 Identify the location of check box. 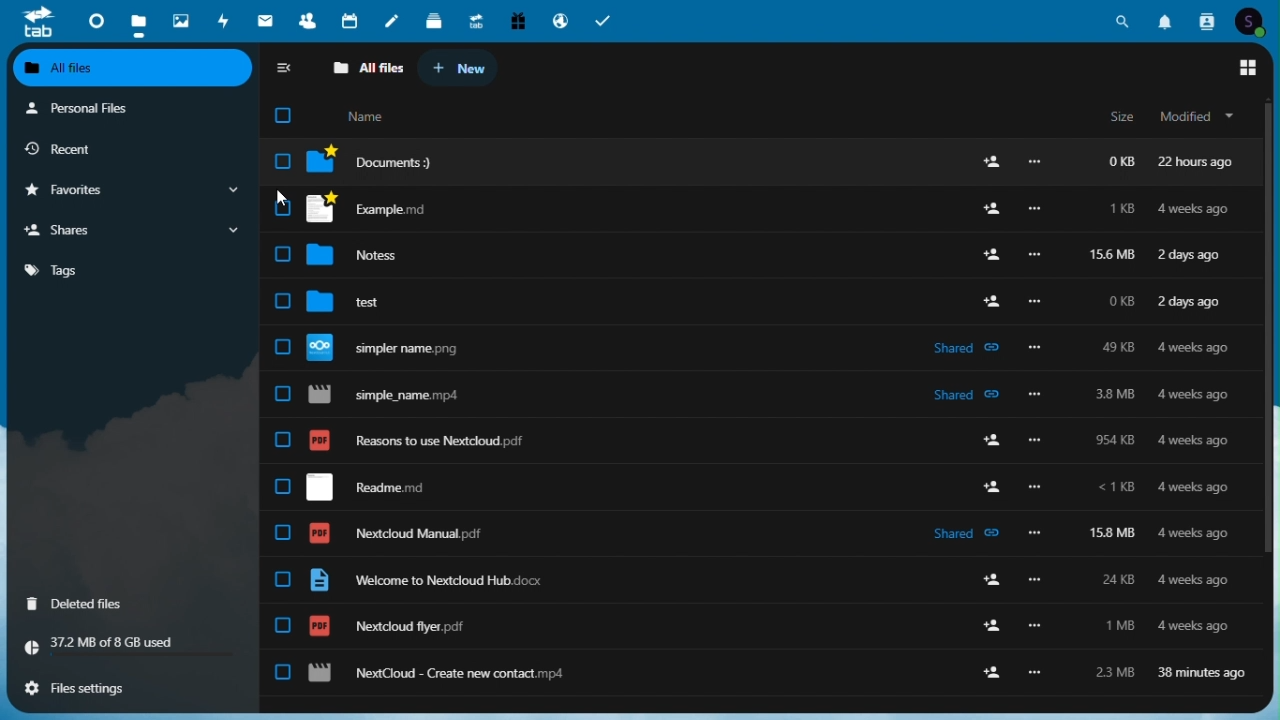
(279, 579).